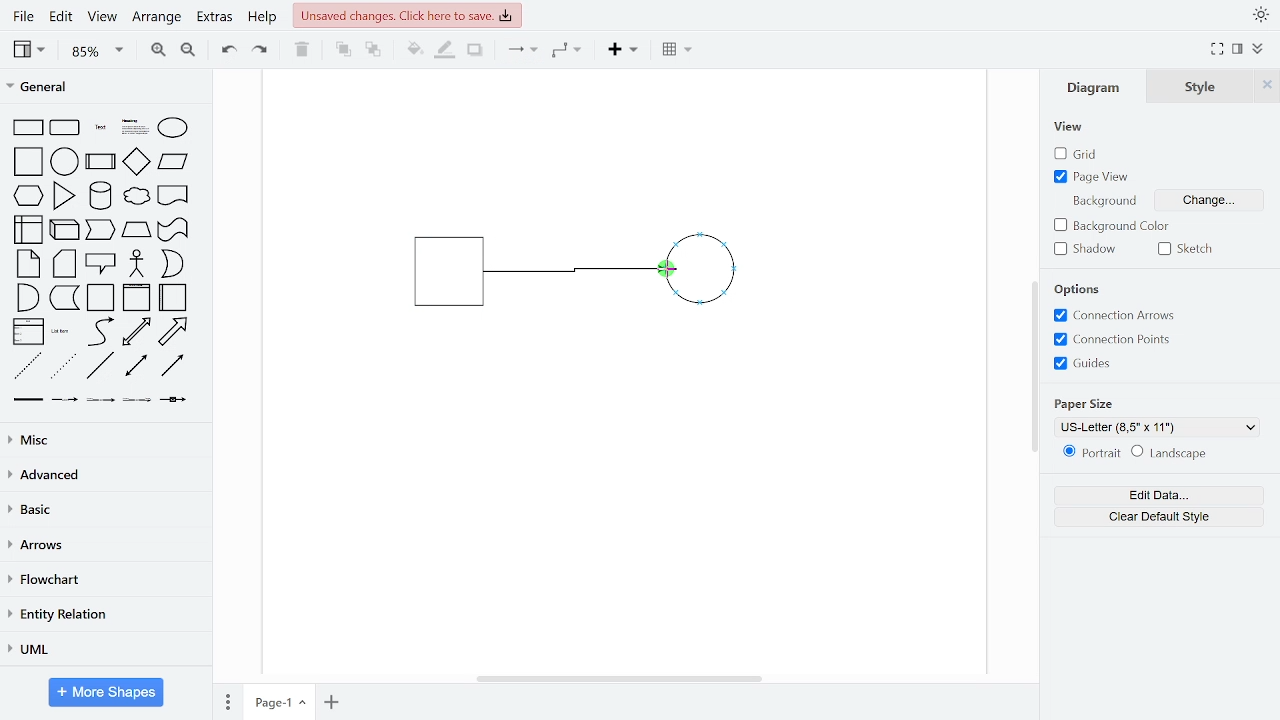  I want to click on process, so click(101, 163).